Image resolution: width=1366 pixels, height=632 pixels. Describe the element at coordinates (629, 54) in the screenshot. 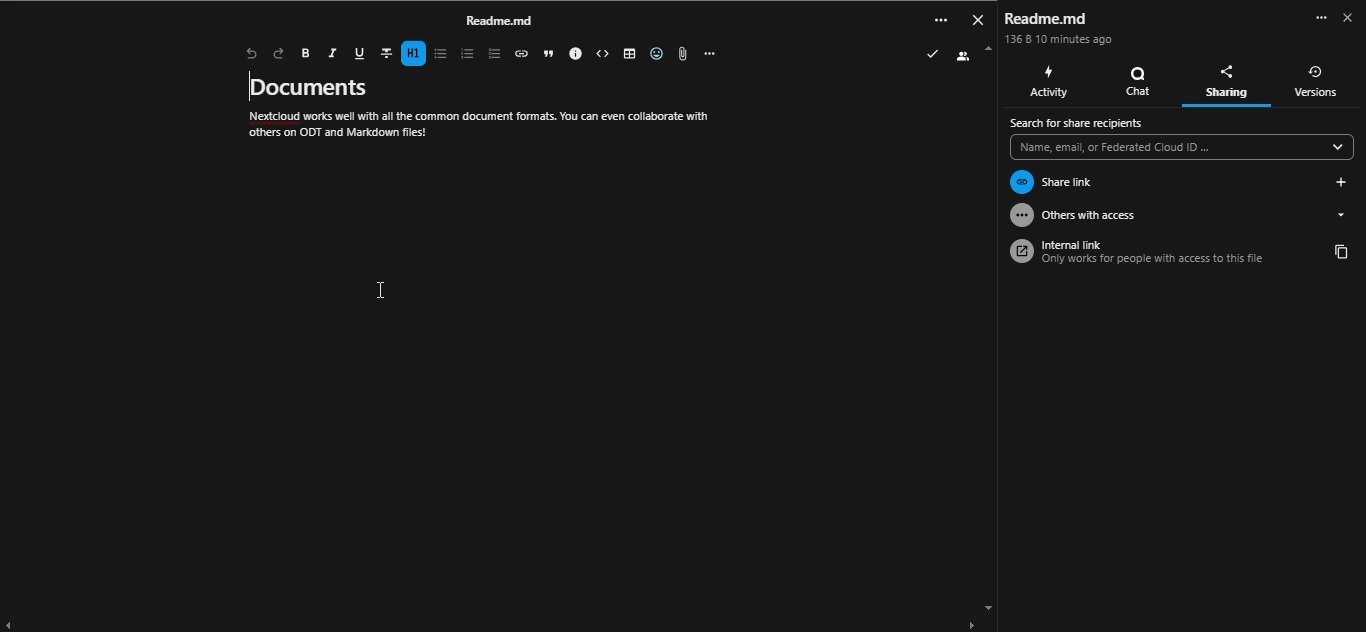

I see `toggle` at that location.